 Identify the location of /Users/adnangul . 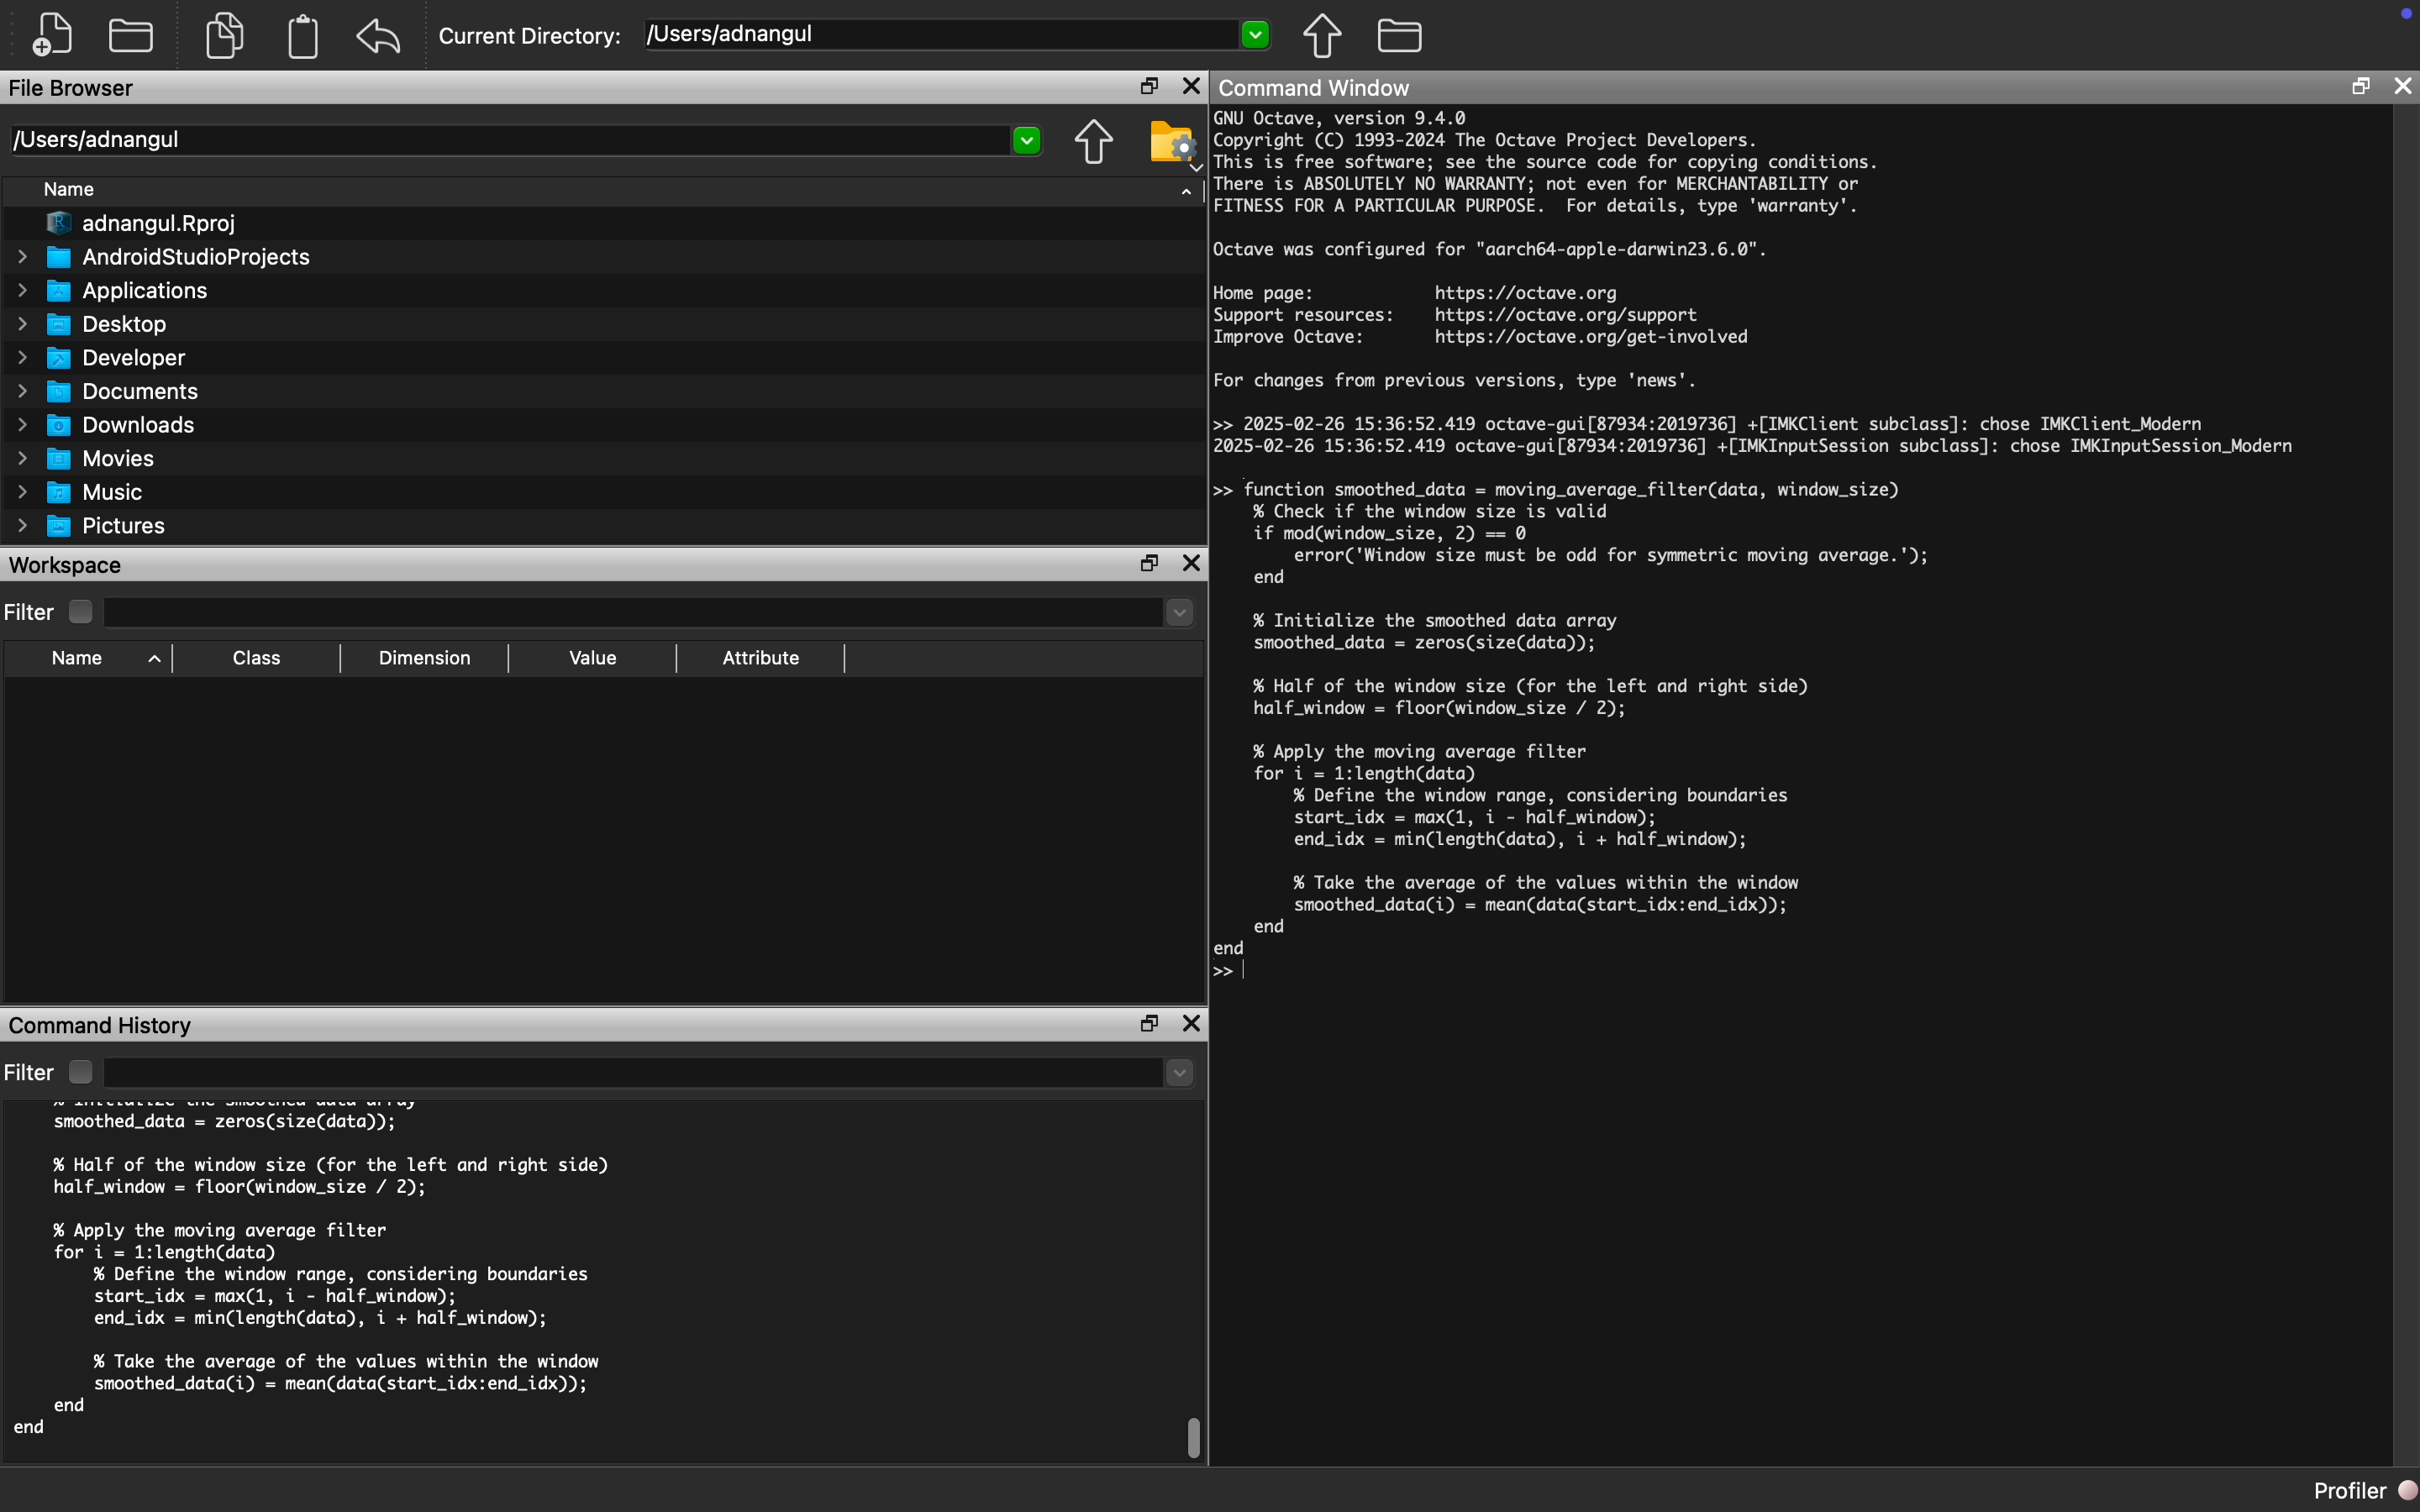
(527, 139).